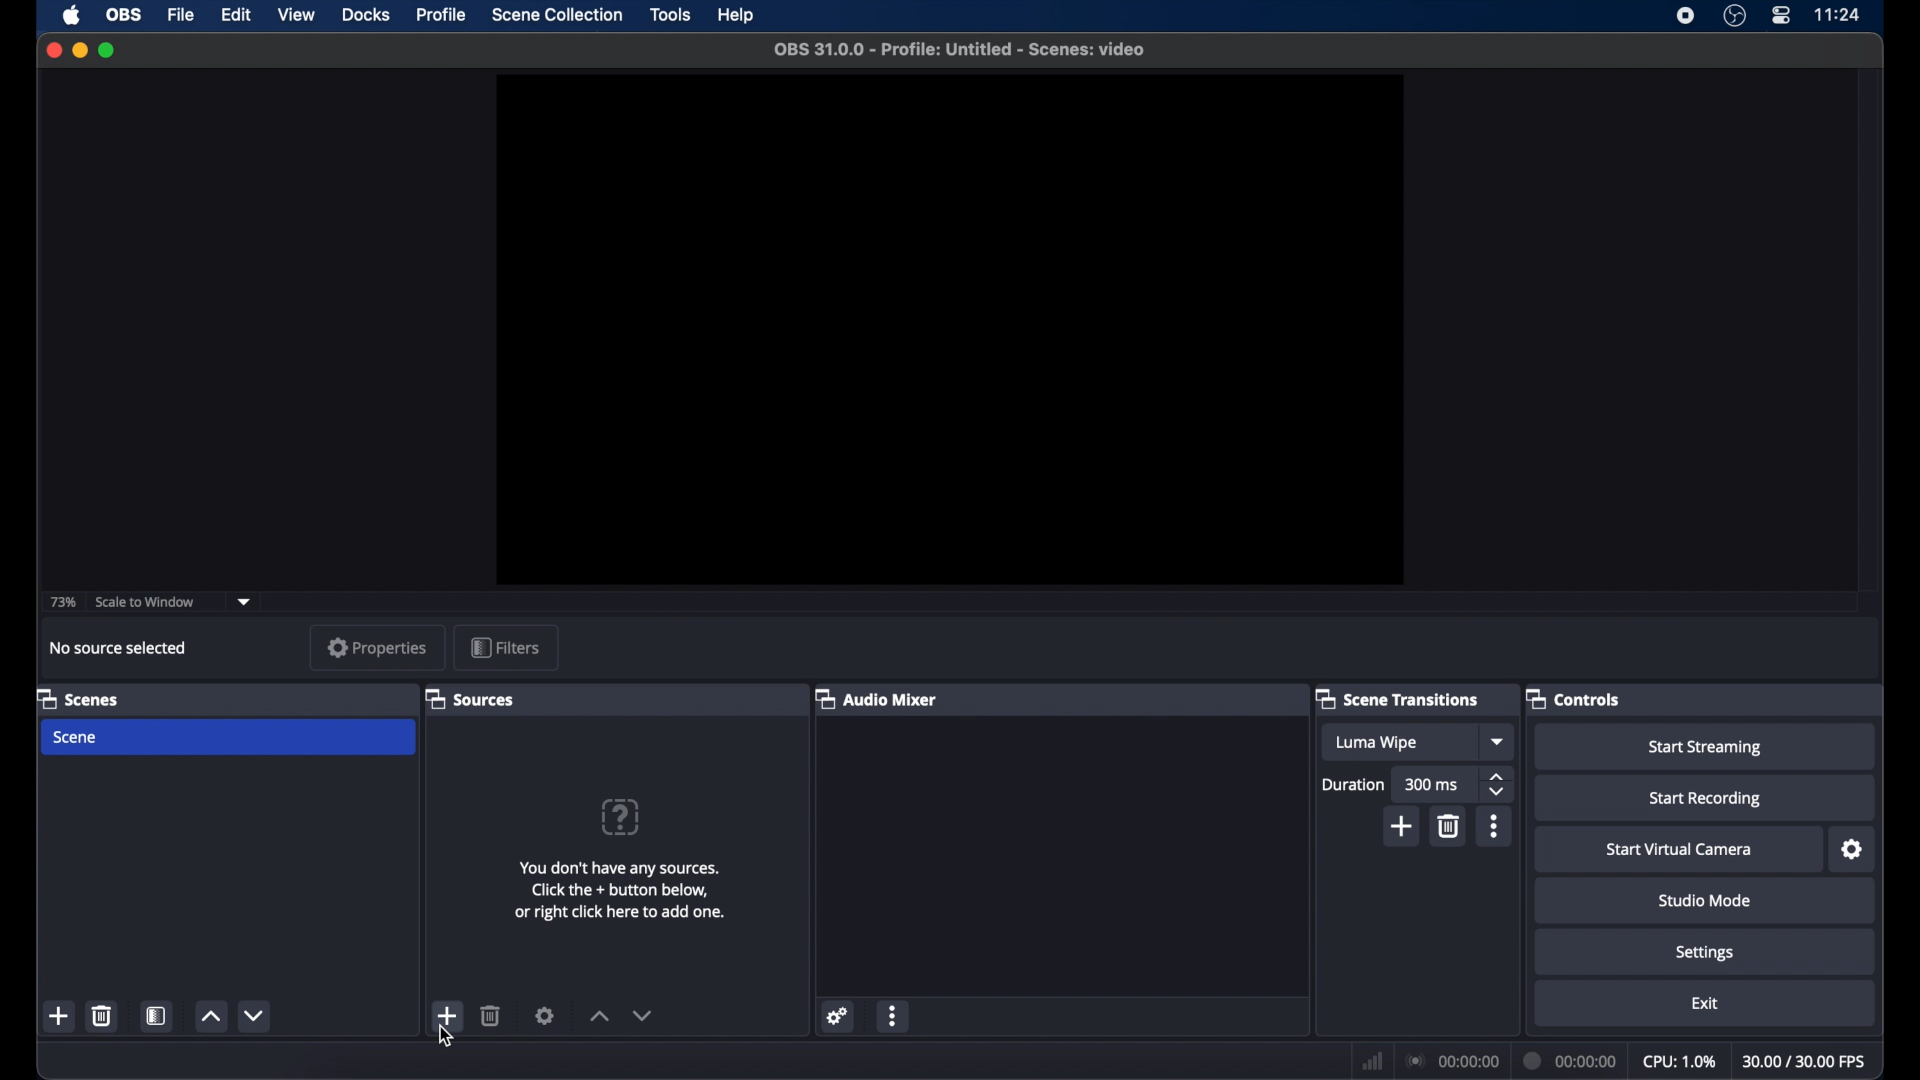 The image size is (1920, 1080). What do you see at coordinates (1352, 784) in the screenshot?
I see `duration` at bounding box center [1352, 784].